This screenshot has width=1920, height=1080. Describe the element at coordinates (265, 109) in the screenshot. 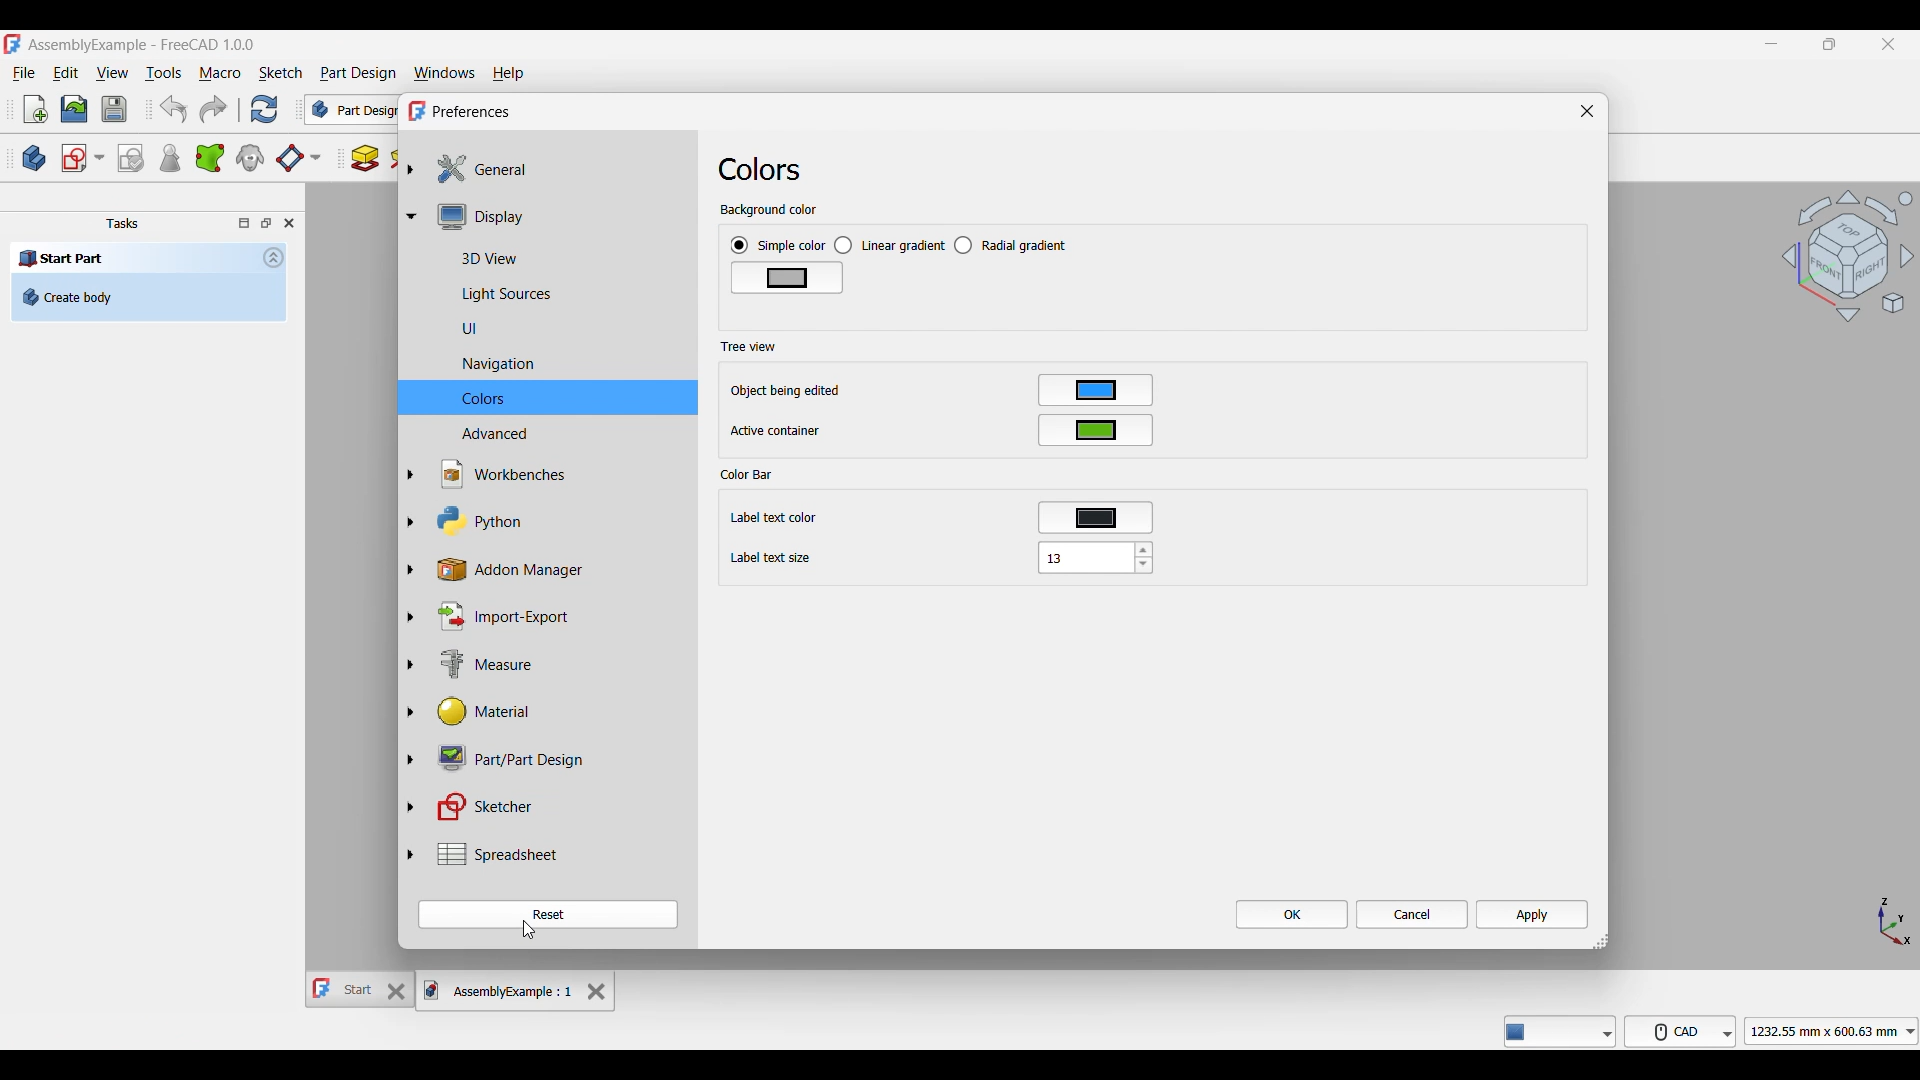

I see `Refresh` at that location.